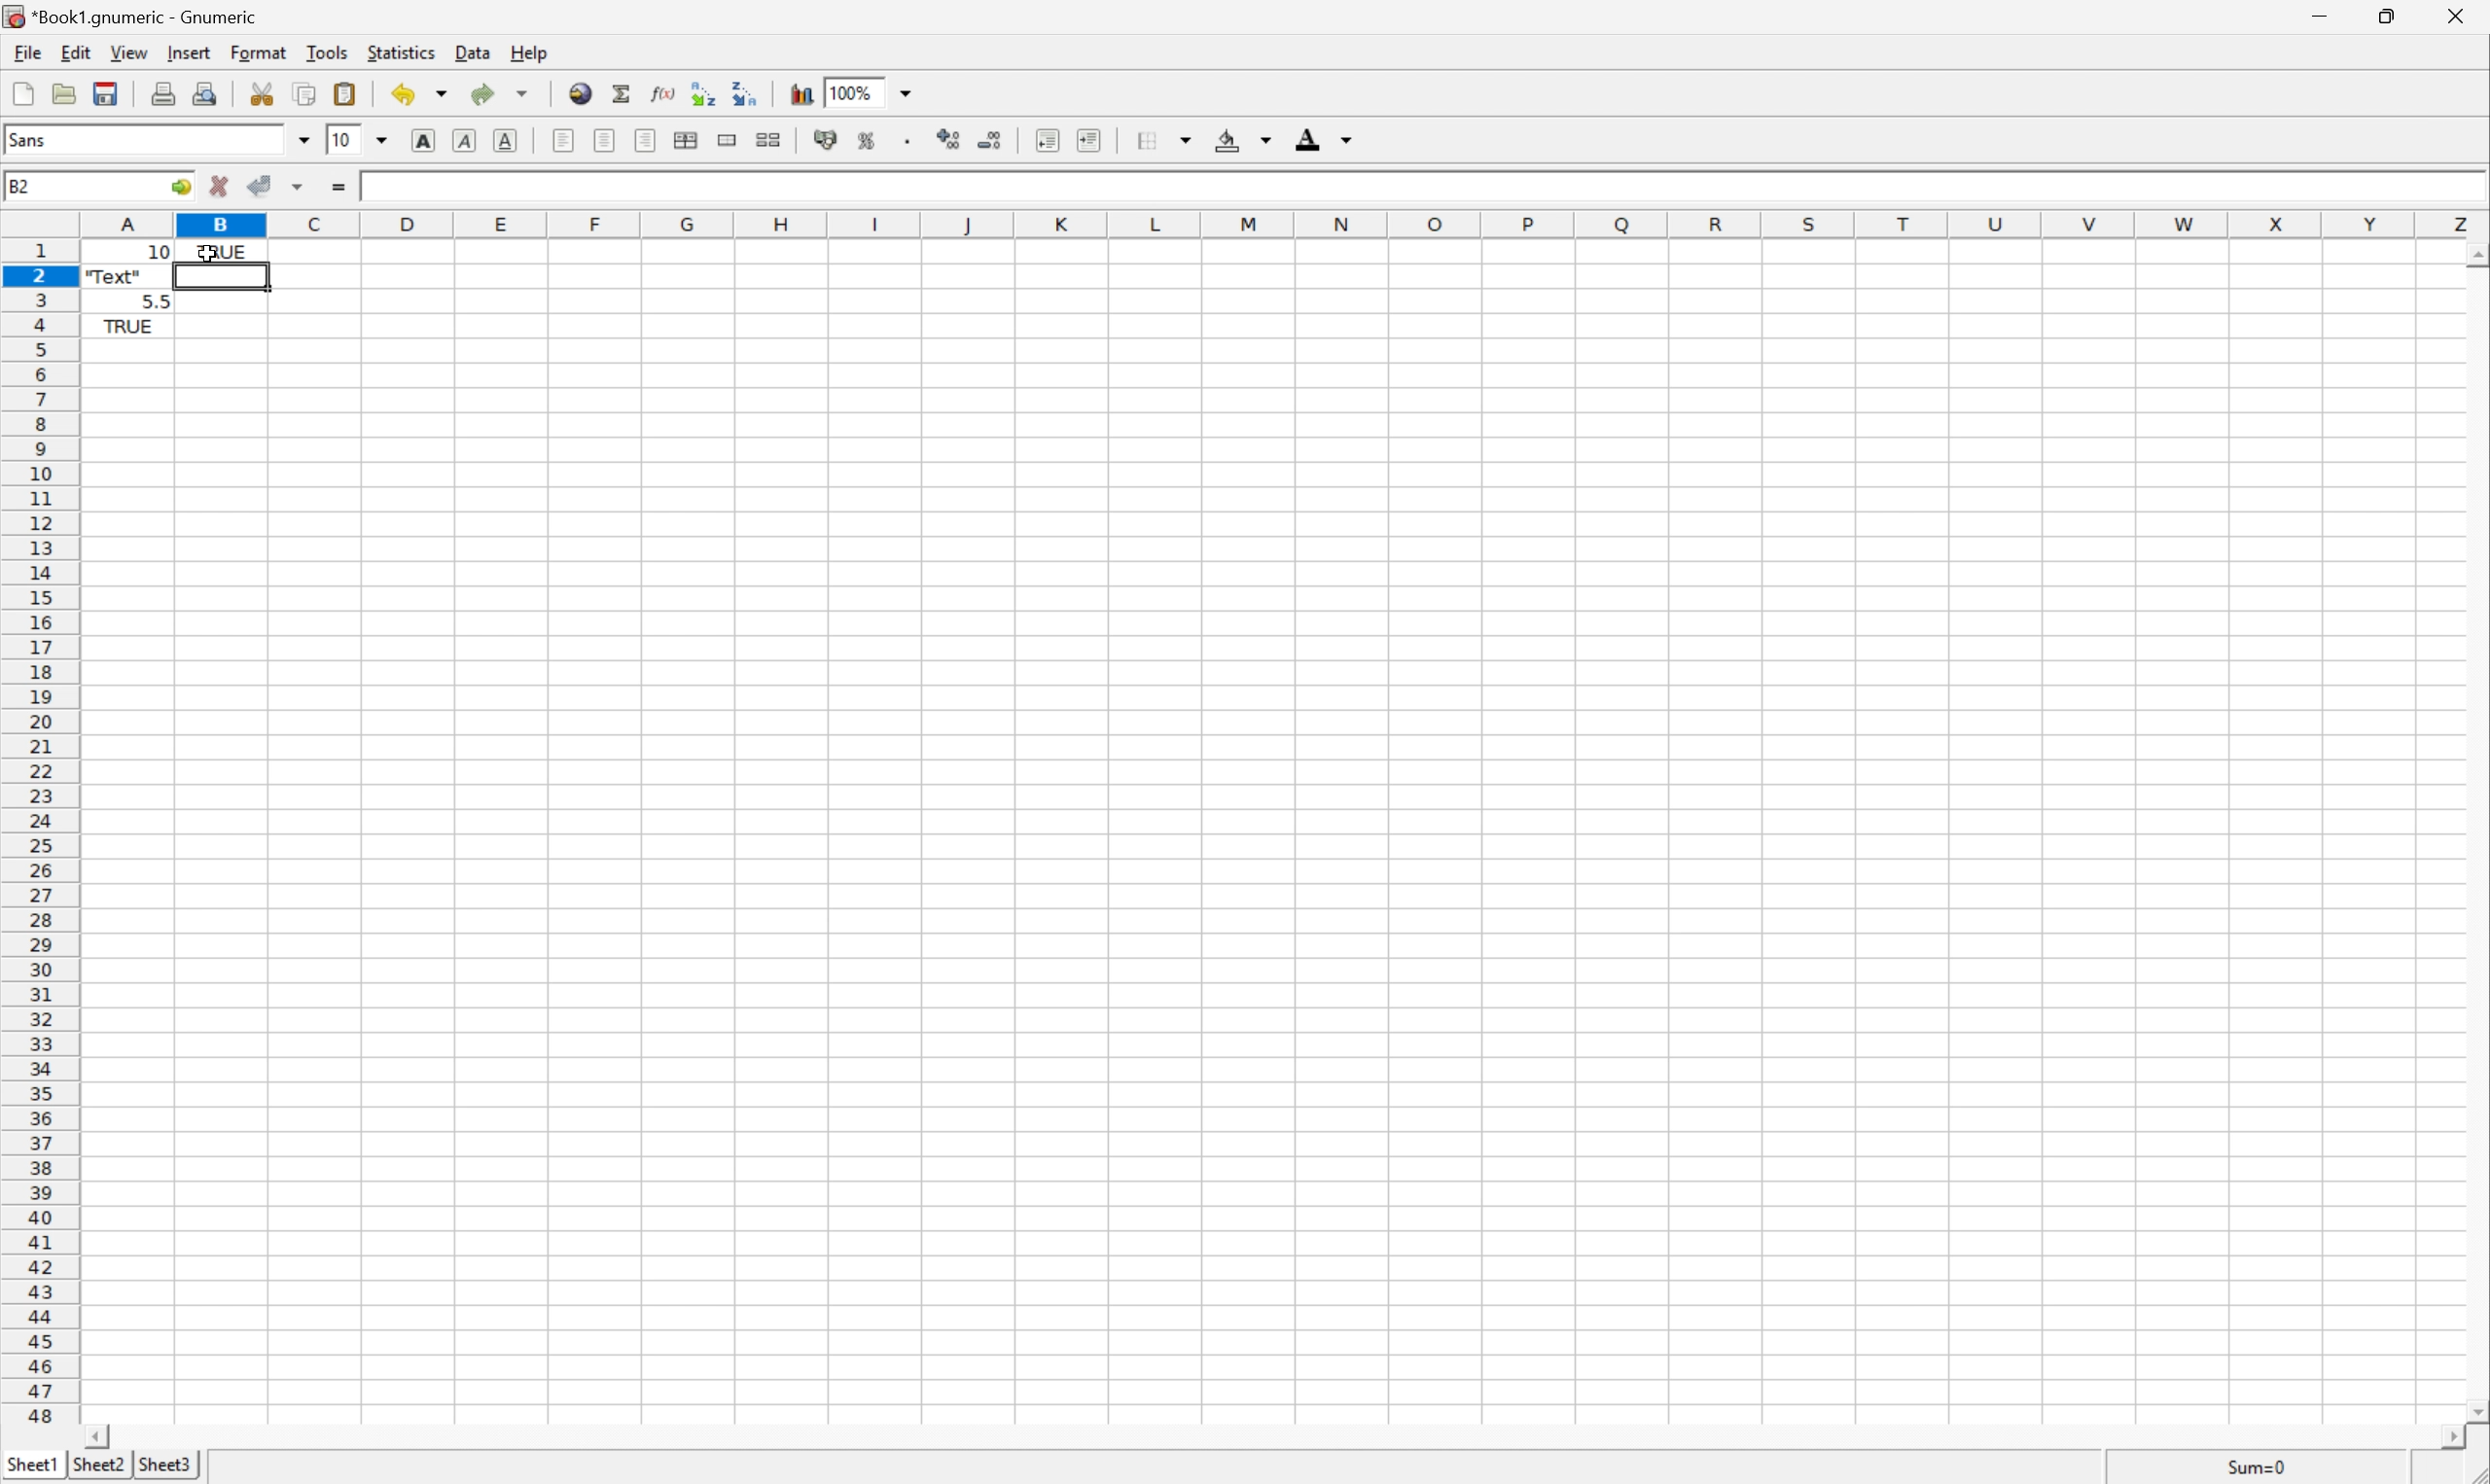  Describe the element at coordinates (534, 52) in the screenshot. I see `Help` at that location.